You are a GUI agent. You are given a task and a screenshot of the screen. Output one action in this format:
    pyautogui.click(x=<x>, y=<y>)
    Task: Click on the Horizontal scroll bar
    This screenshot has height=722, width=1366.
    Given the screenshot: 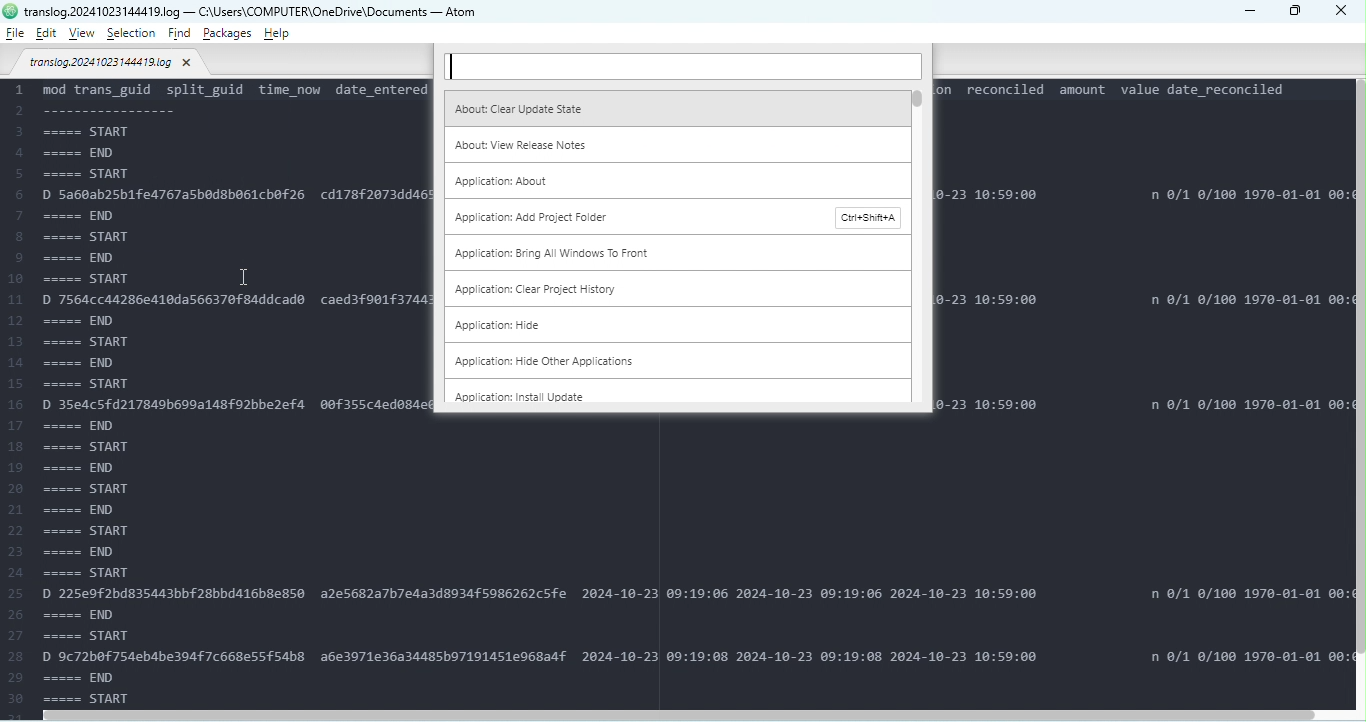 What is the action you would take?
    pyautogui.click(x=688, y=714)
    